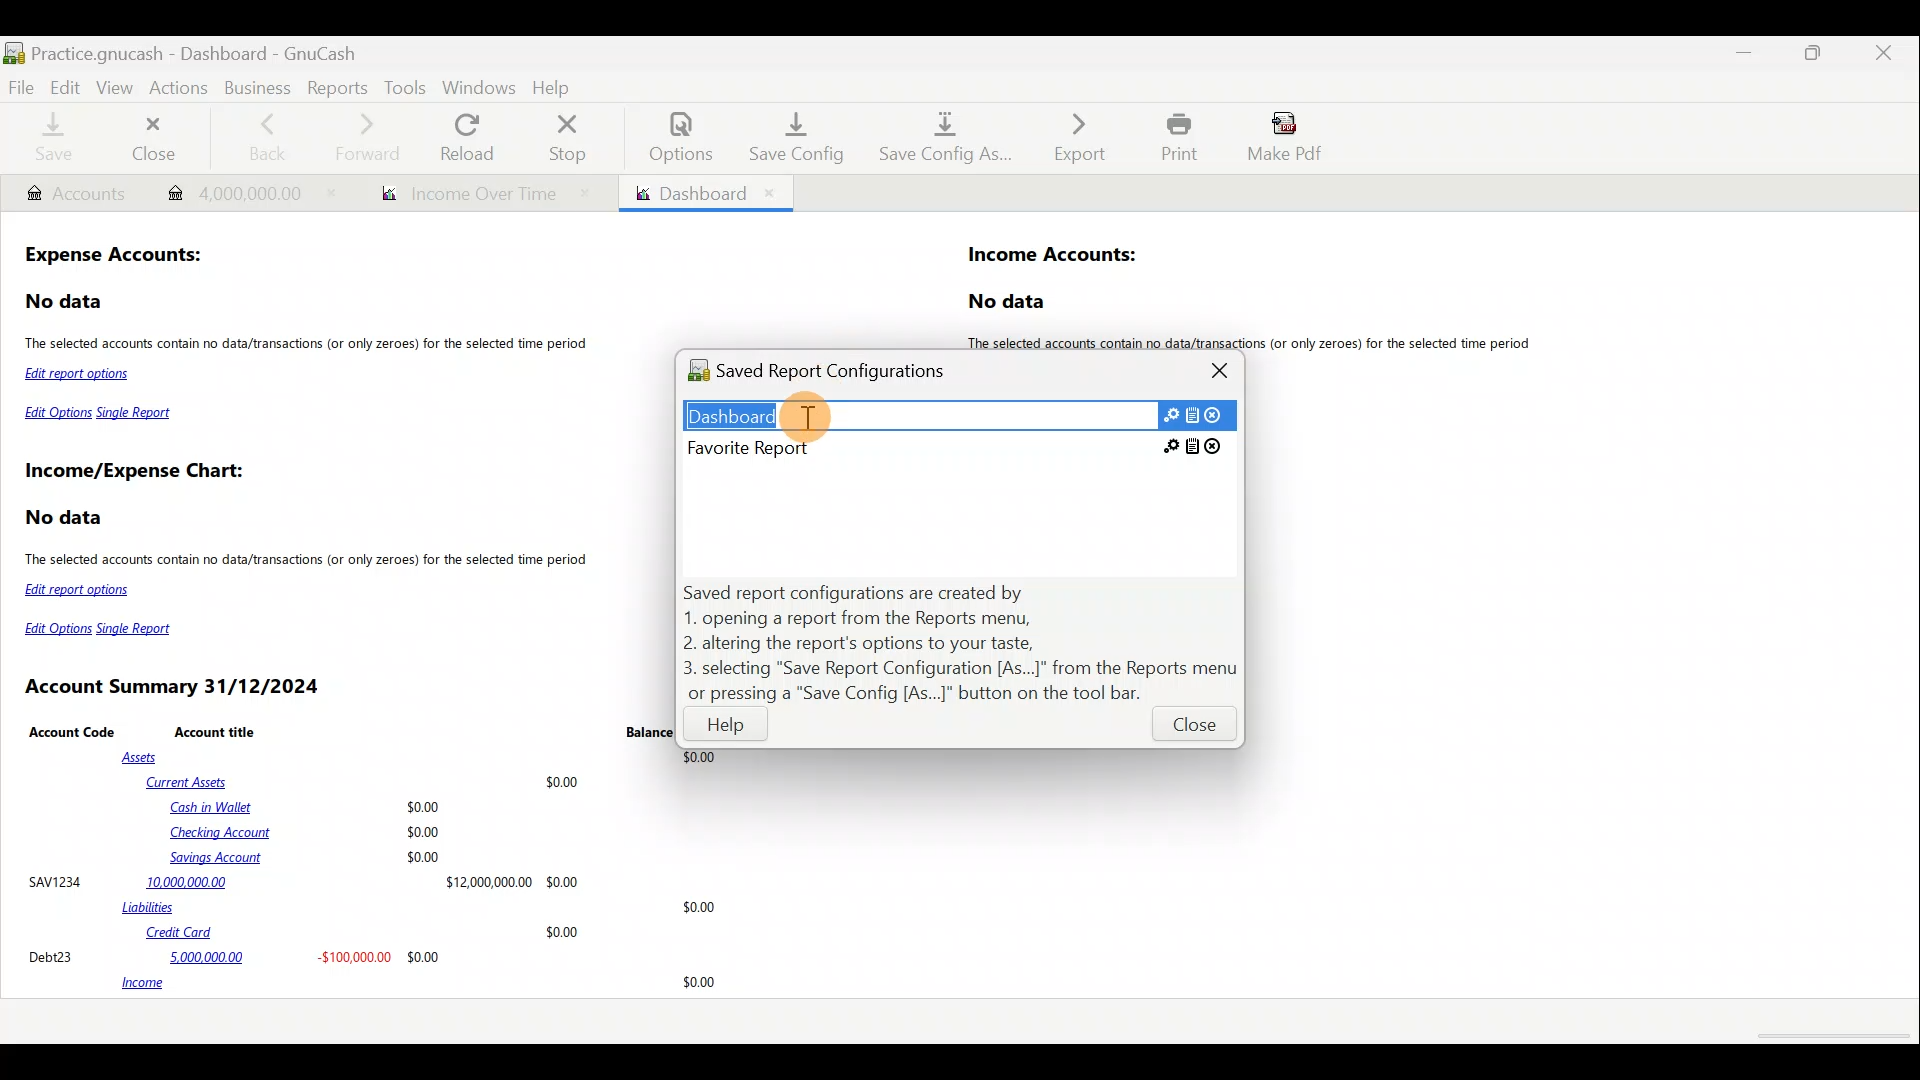 This screenshot has height=1080, width=1920. Describe the element at coordinates (364, 933) in the screenshot. I see `Credit Card $0.00` at that location.